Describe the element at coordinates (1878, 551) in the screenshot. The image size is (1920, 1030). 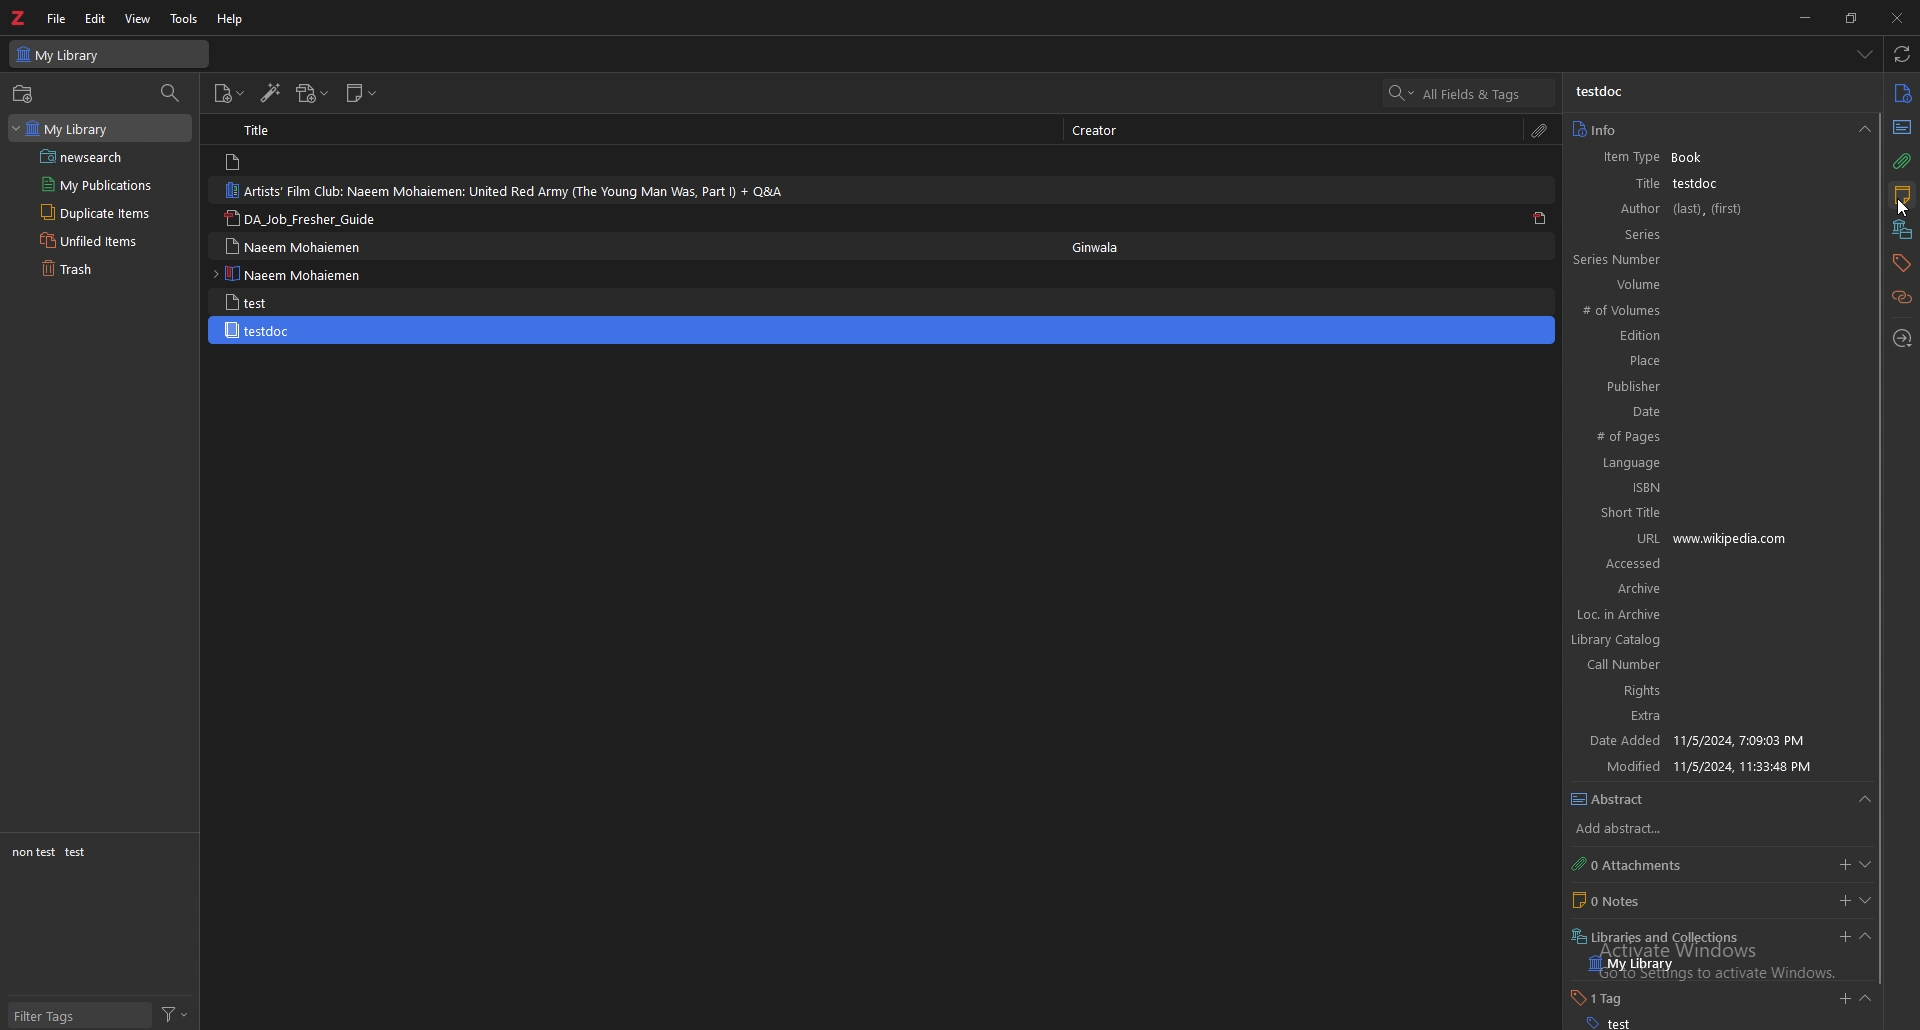
I see `scroll bar` at that location.